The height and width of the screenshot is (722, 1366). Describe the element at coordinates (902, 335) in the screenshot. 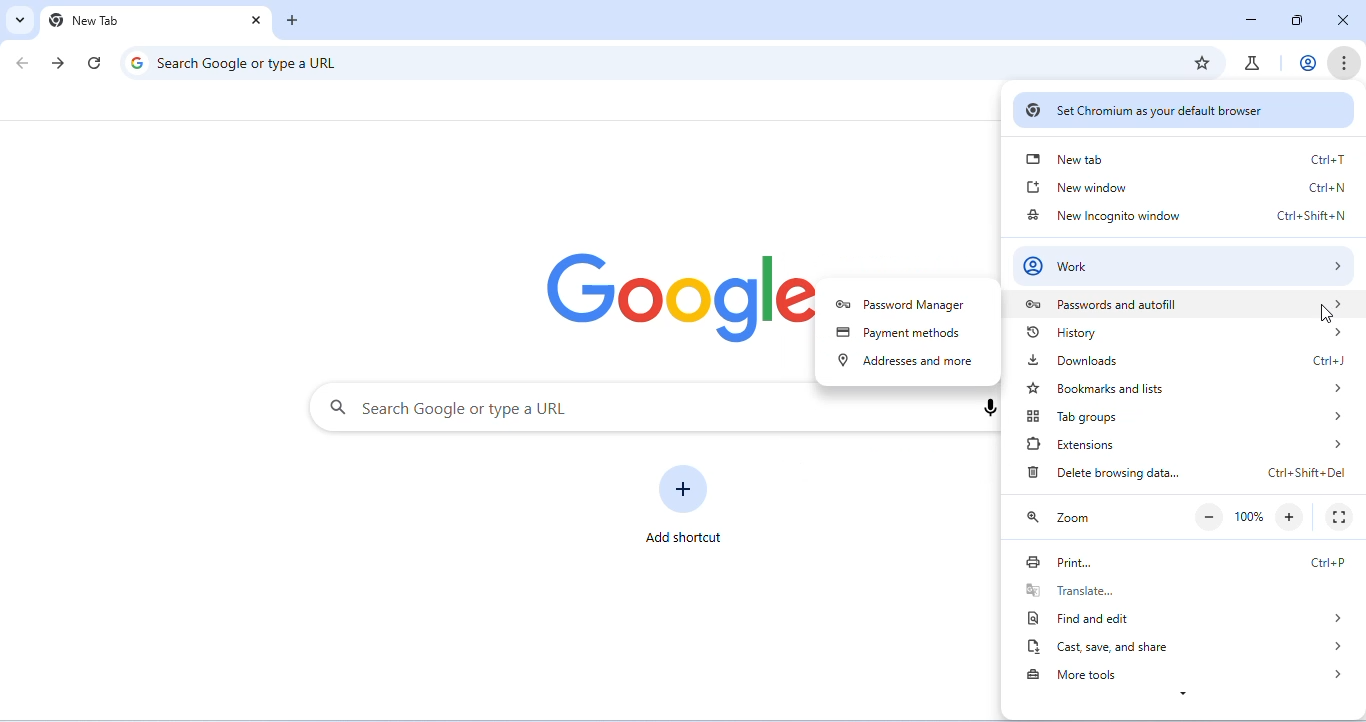

I see `payment methods` at that location.